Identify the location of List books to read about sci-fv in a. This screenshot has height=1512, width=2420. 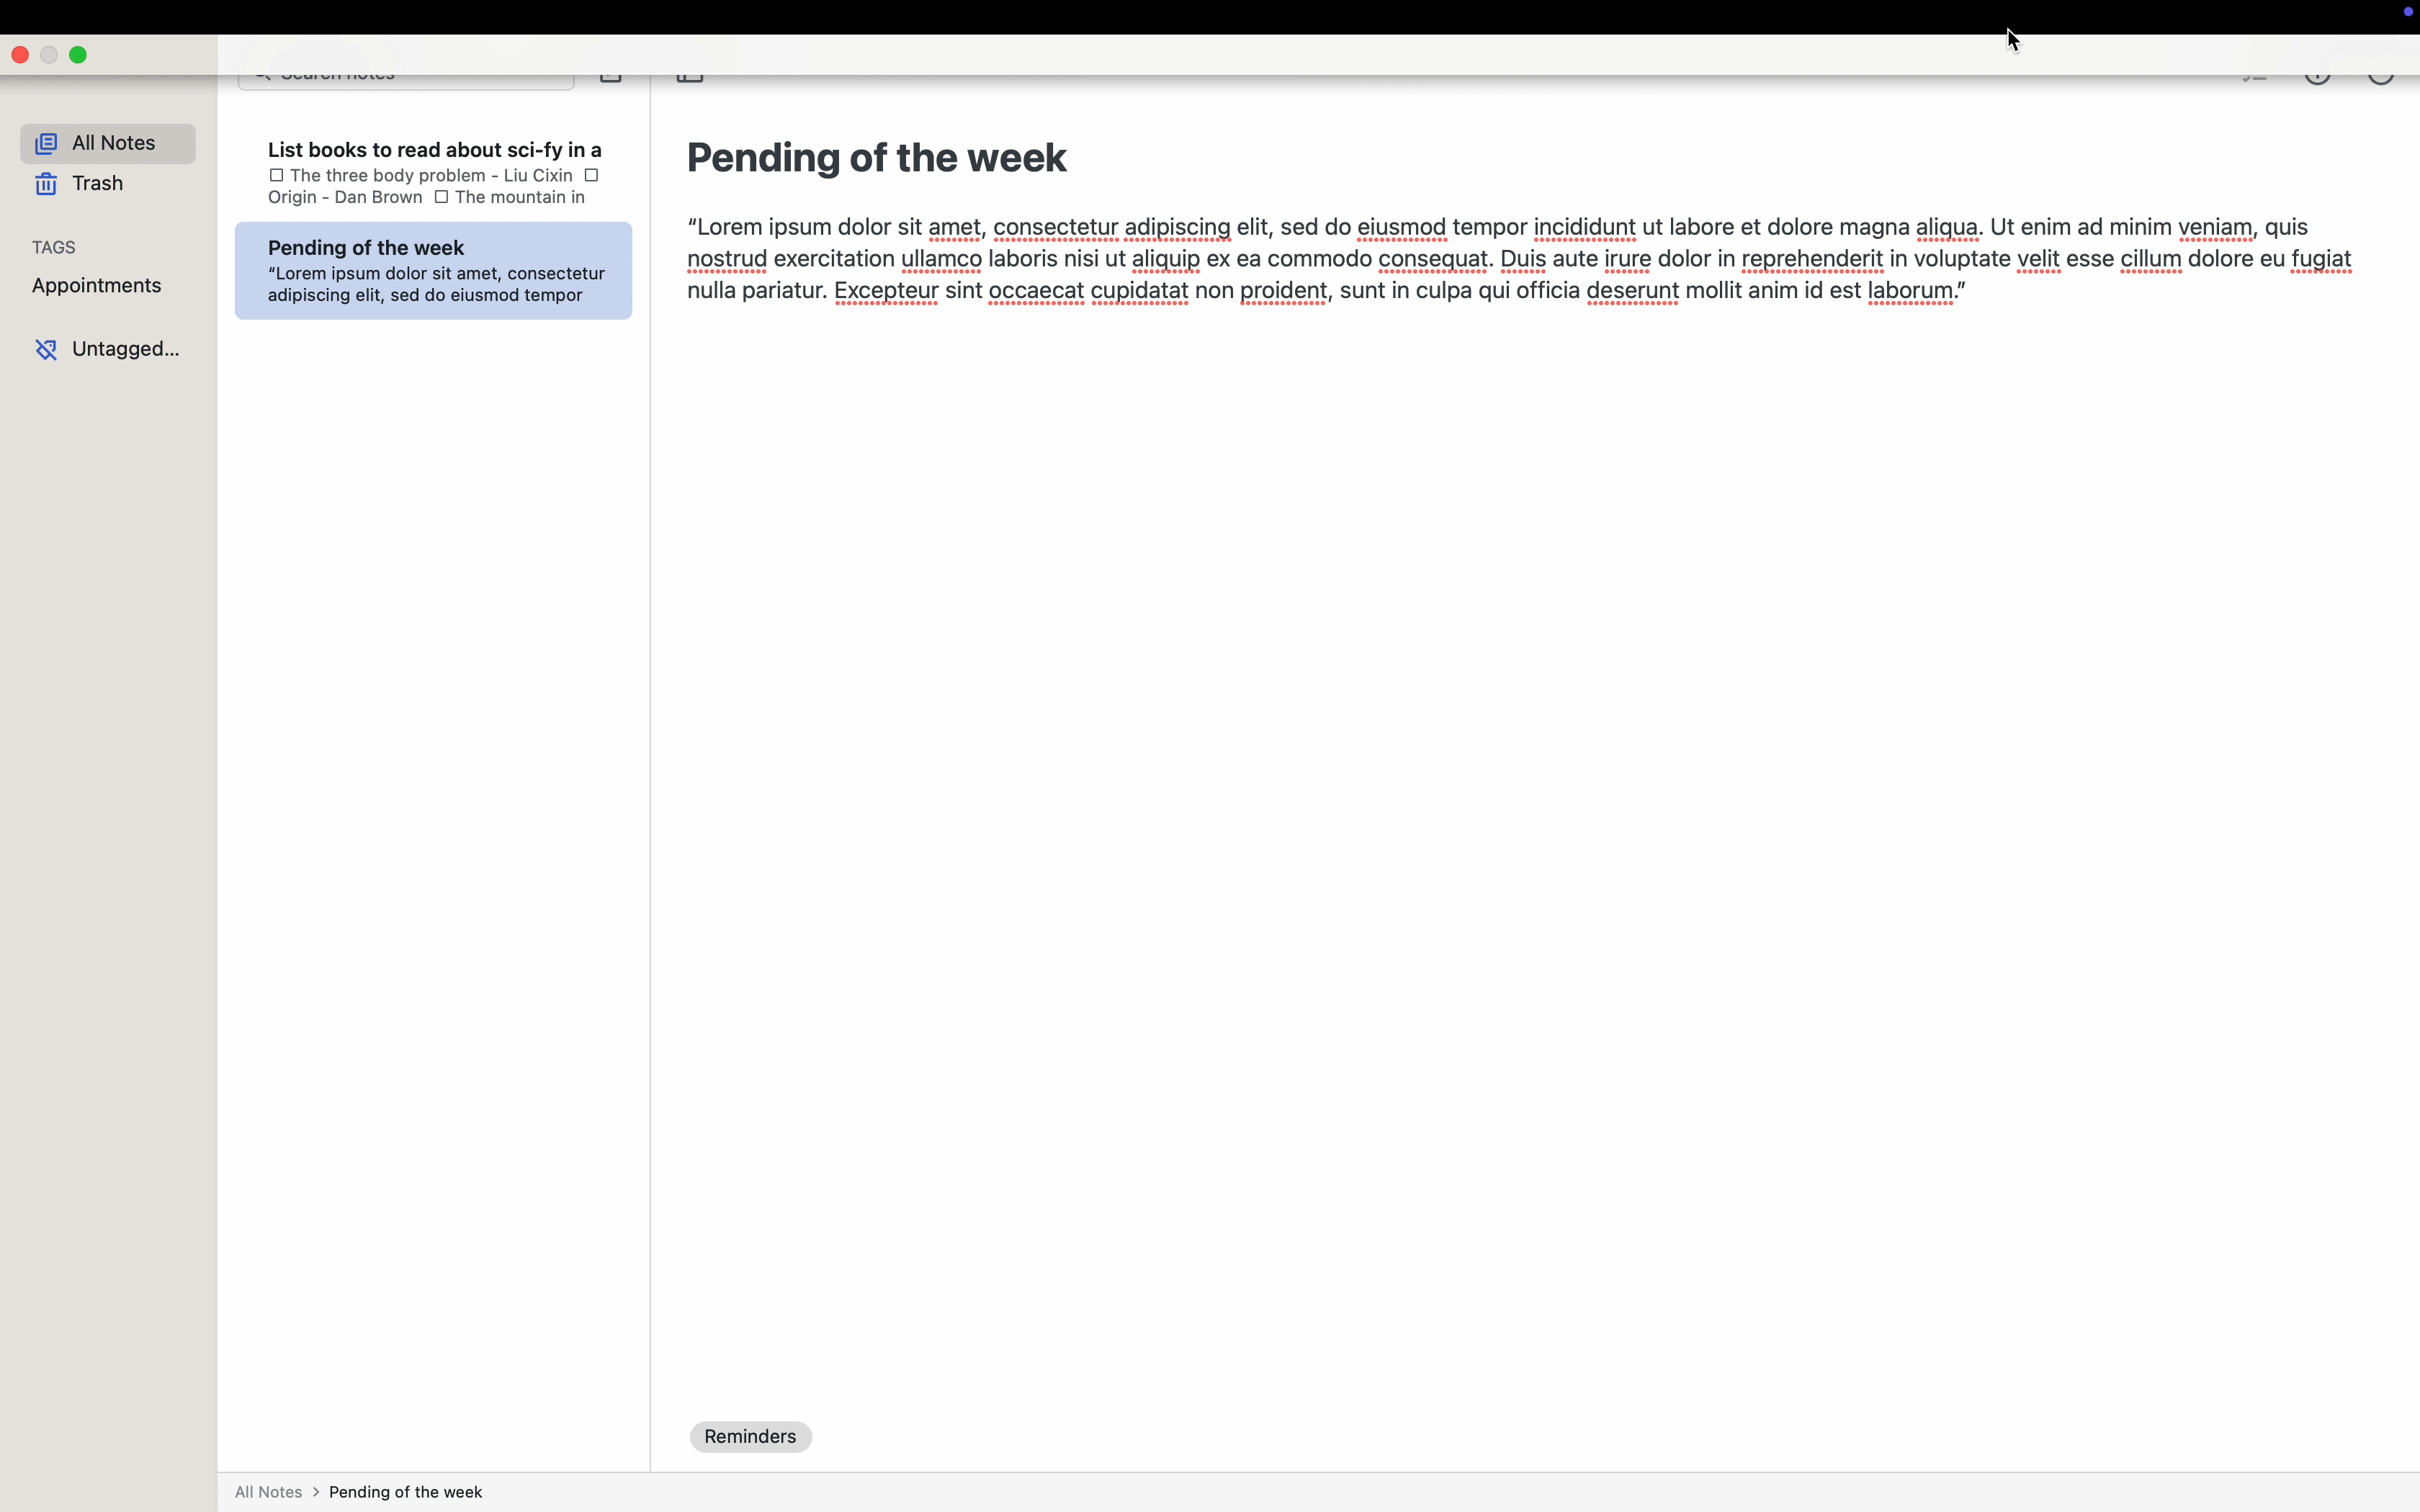
(433, 145).